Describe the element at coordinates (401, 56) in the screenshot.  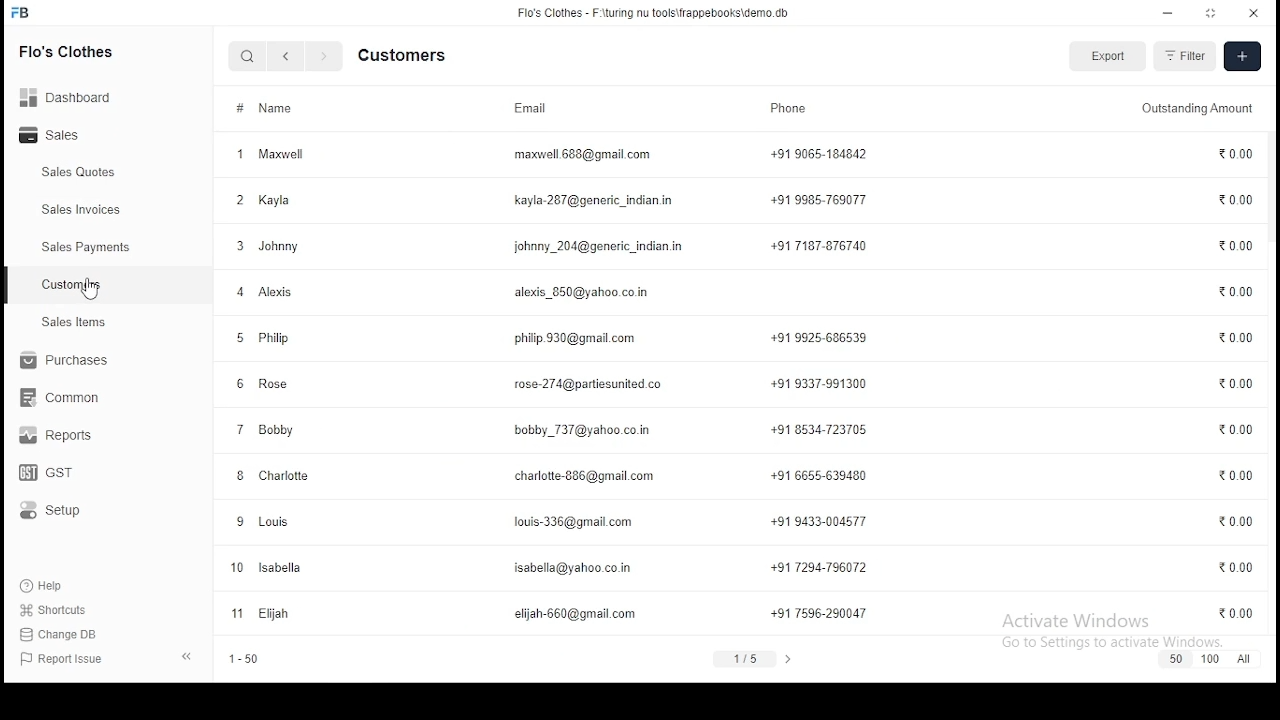
I see `customers` at that location.